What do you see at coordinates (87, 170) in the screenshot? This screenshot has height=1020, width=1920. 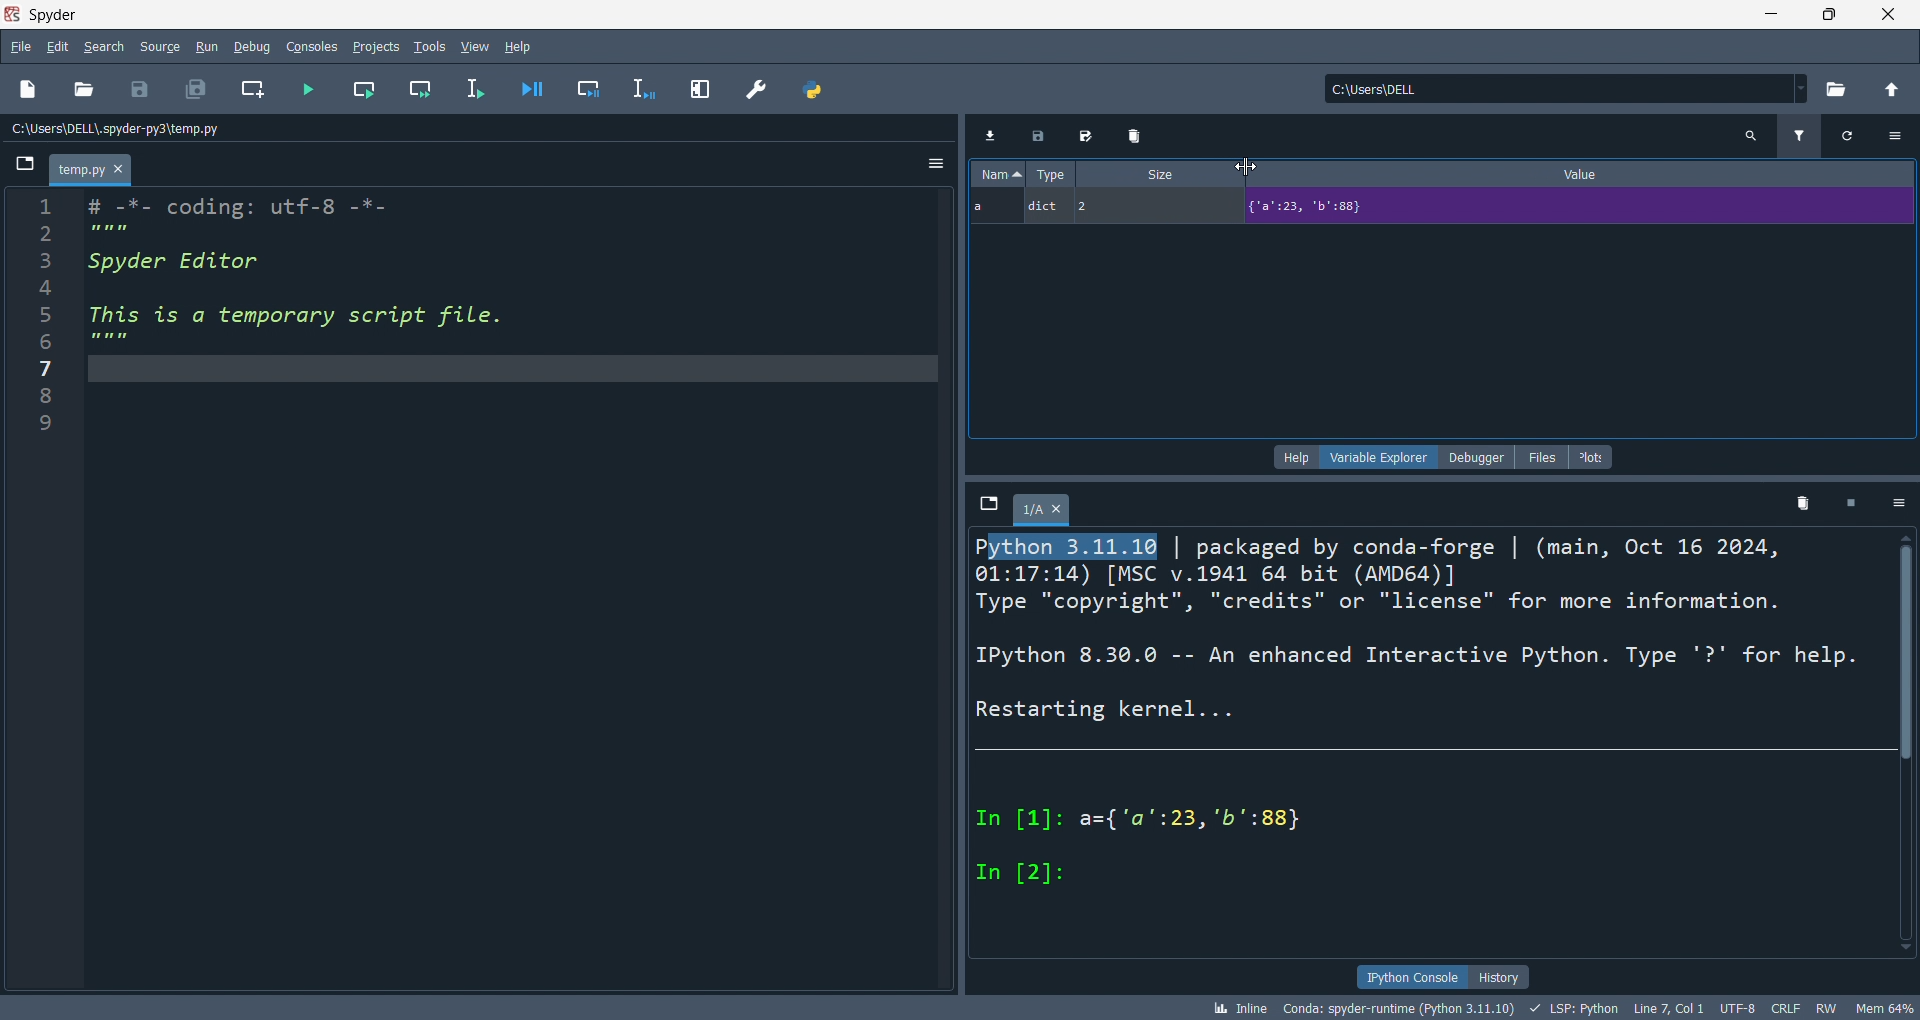 I see `tab` at bounding box center [87, 170].